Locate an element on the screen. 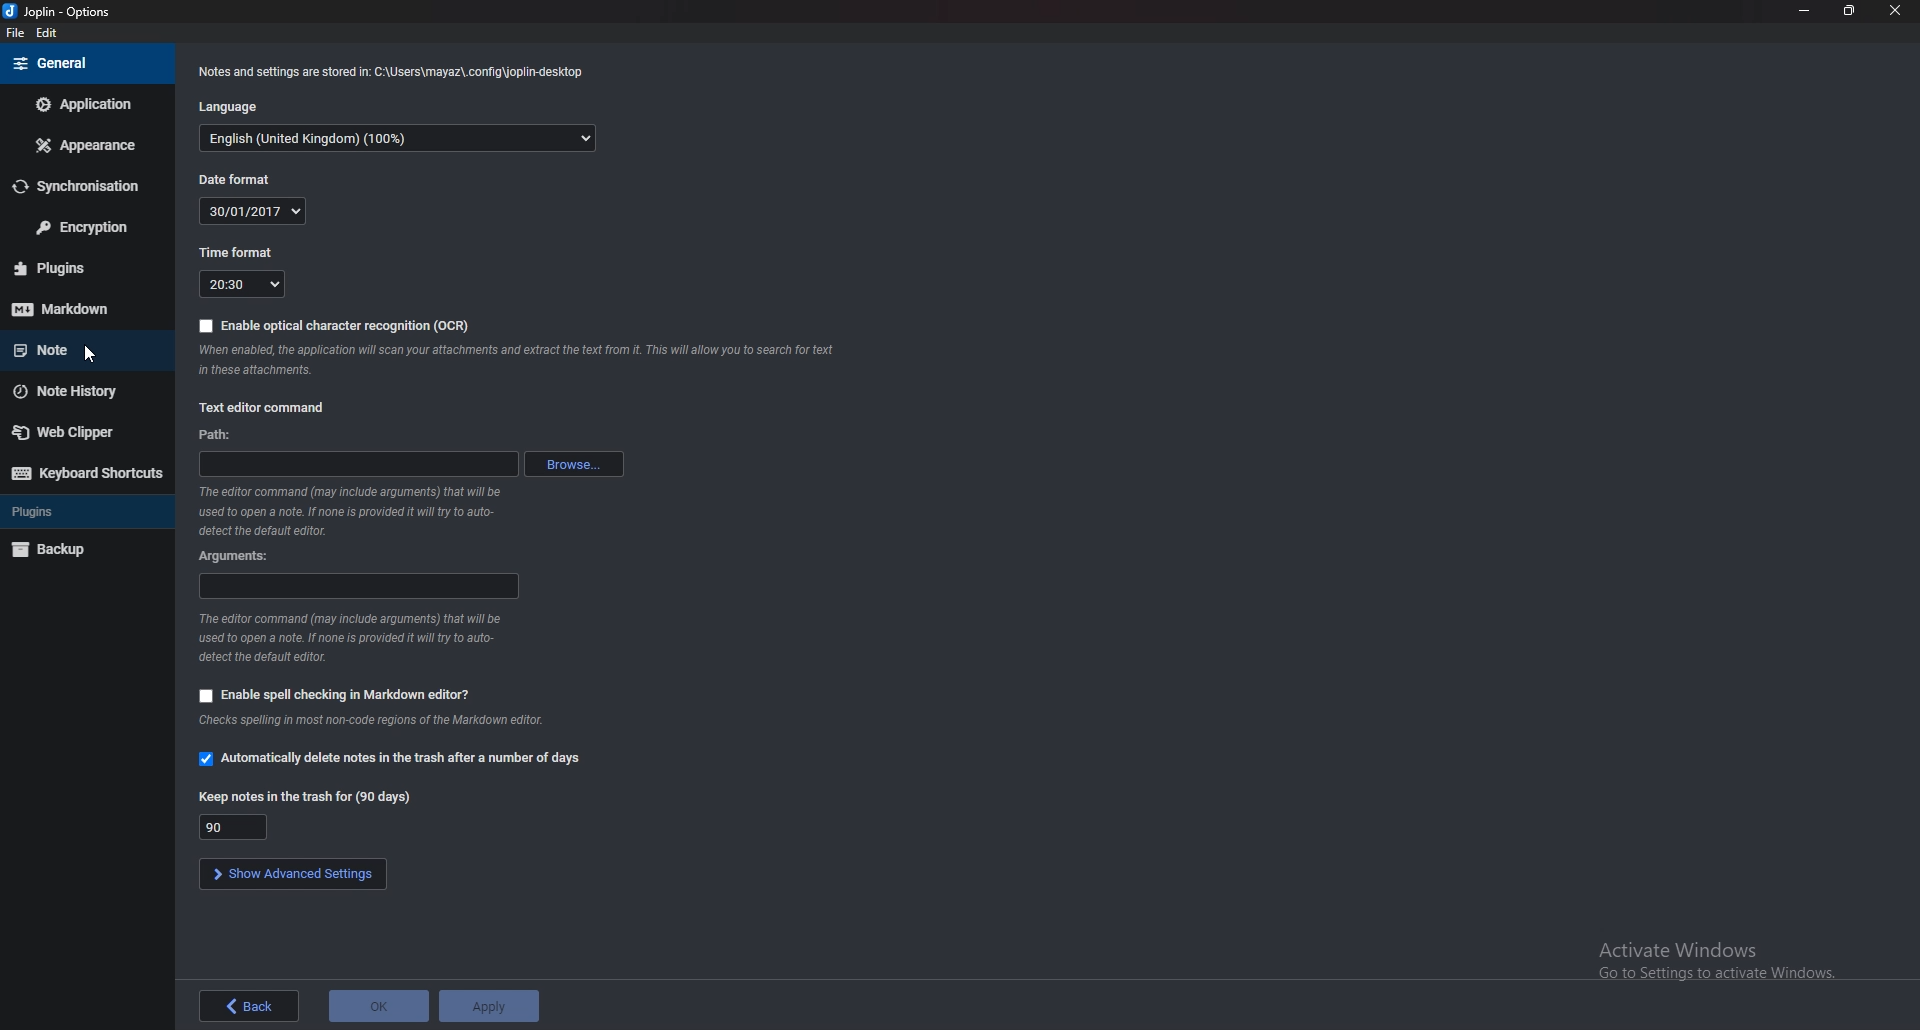 This screenshot has width=1920, height=1030. back is located at coordinates (243, 1006).